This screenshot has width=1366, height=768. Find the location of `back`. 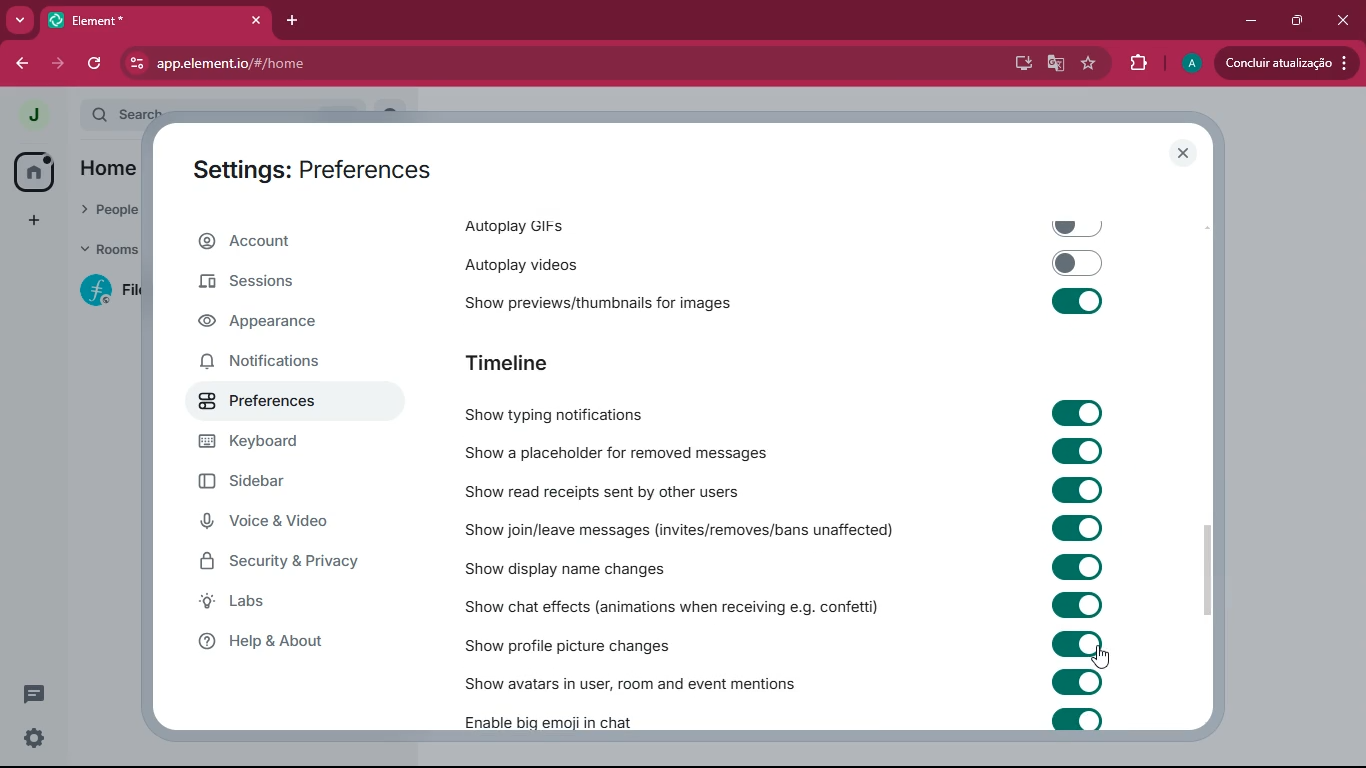

back is located at coordinates (23, 64).